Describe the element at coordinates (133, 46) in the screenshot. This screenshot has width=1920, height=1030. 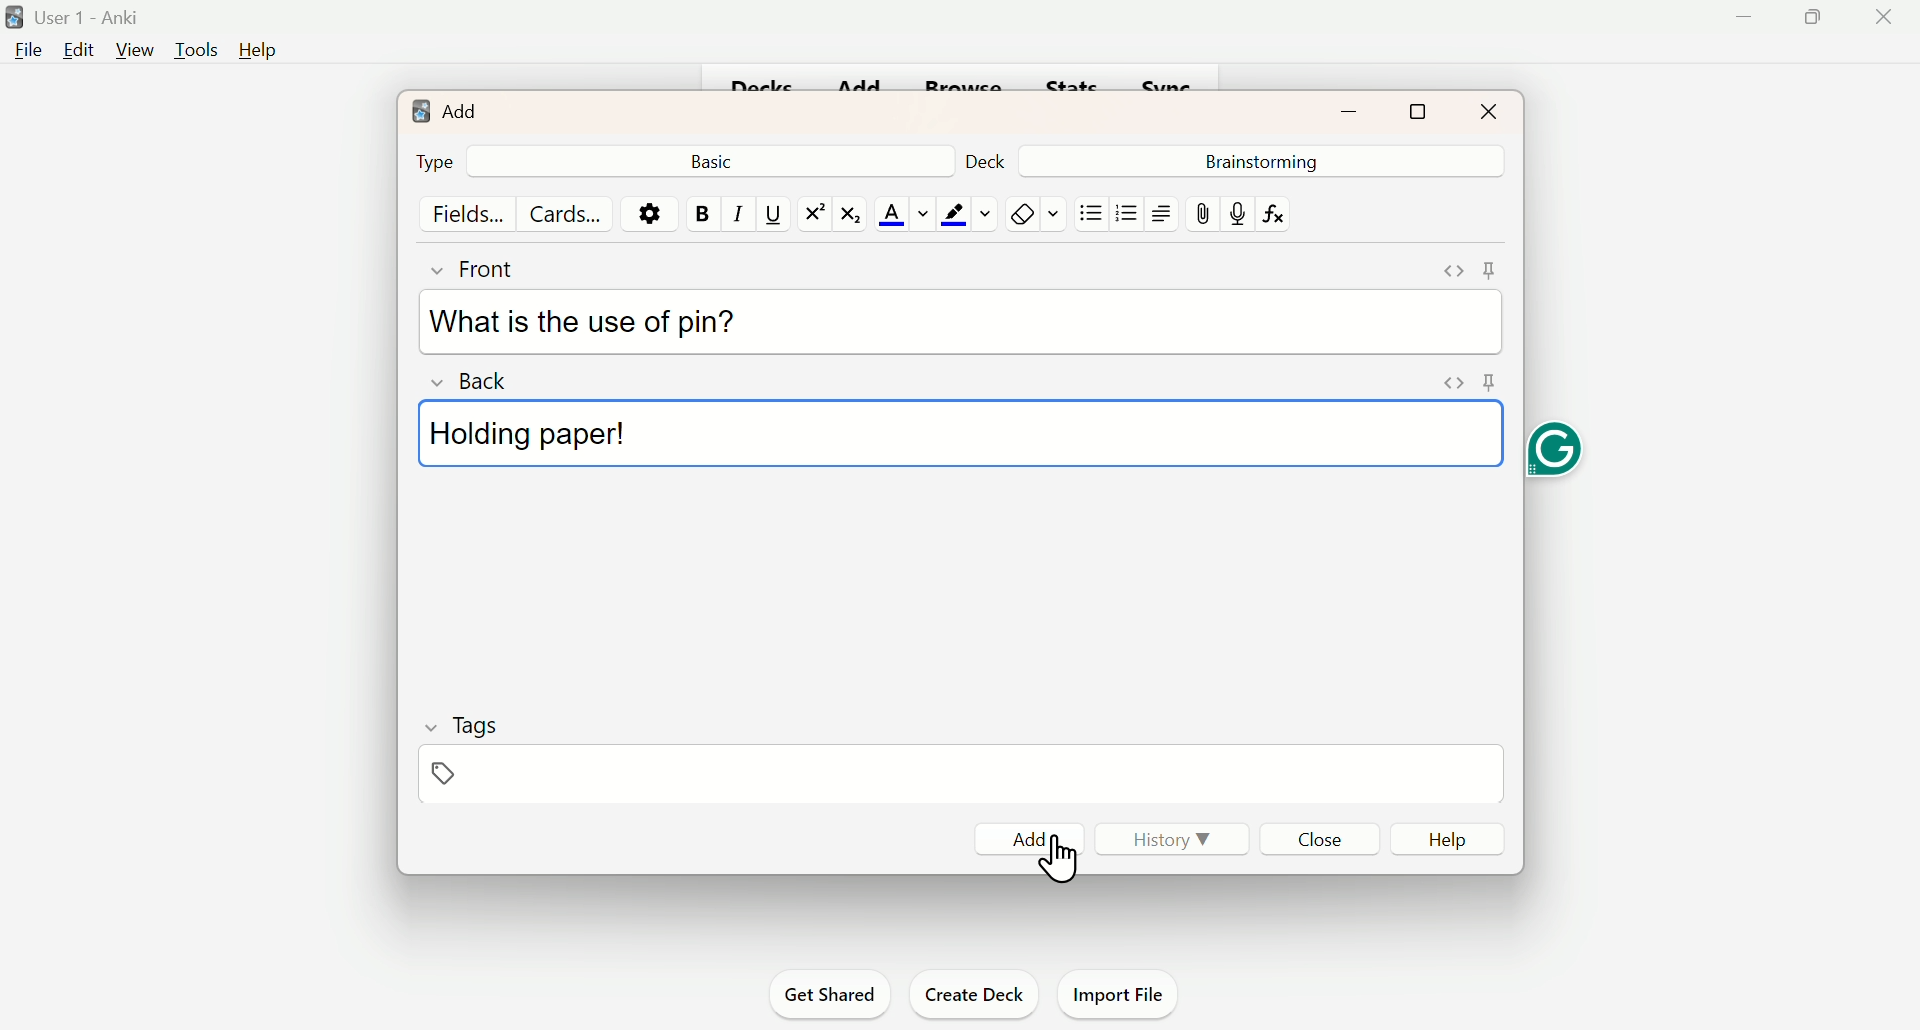
I see `` at that location.